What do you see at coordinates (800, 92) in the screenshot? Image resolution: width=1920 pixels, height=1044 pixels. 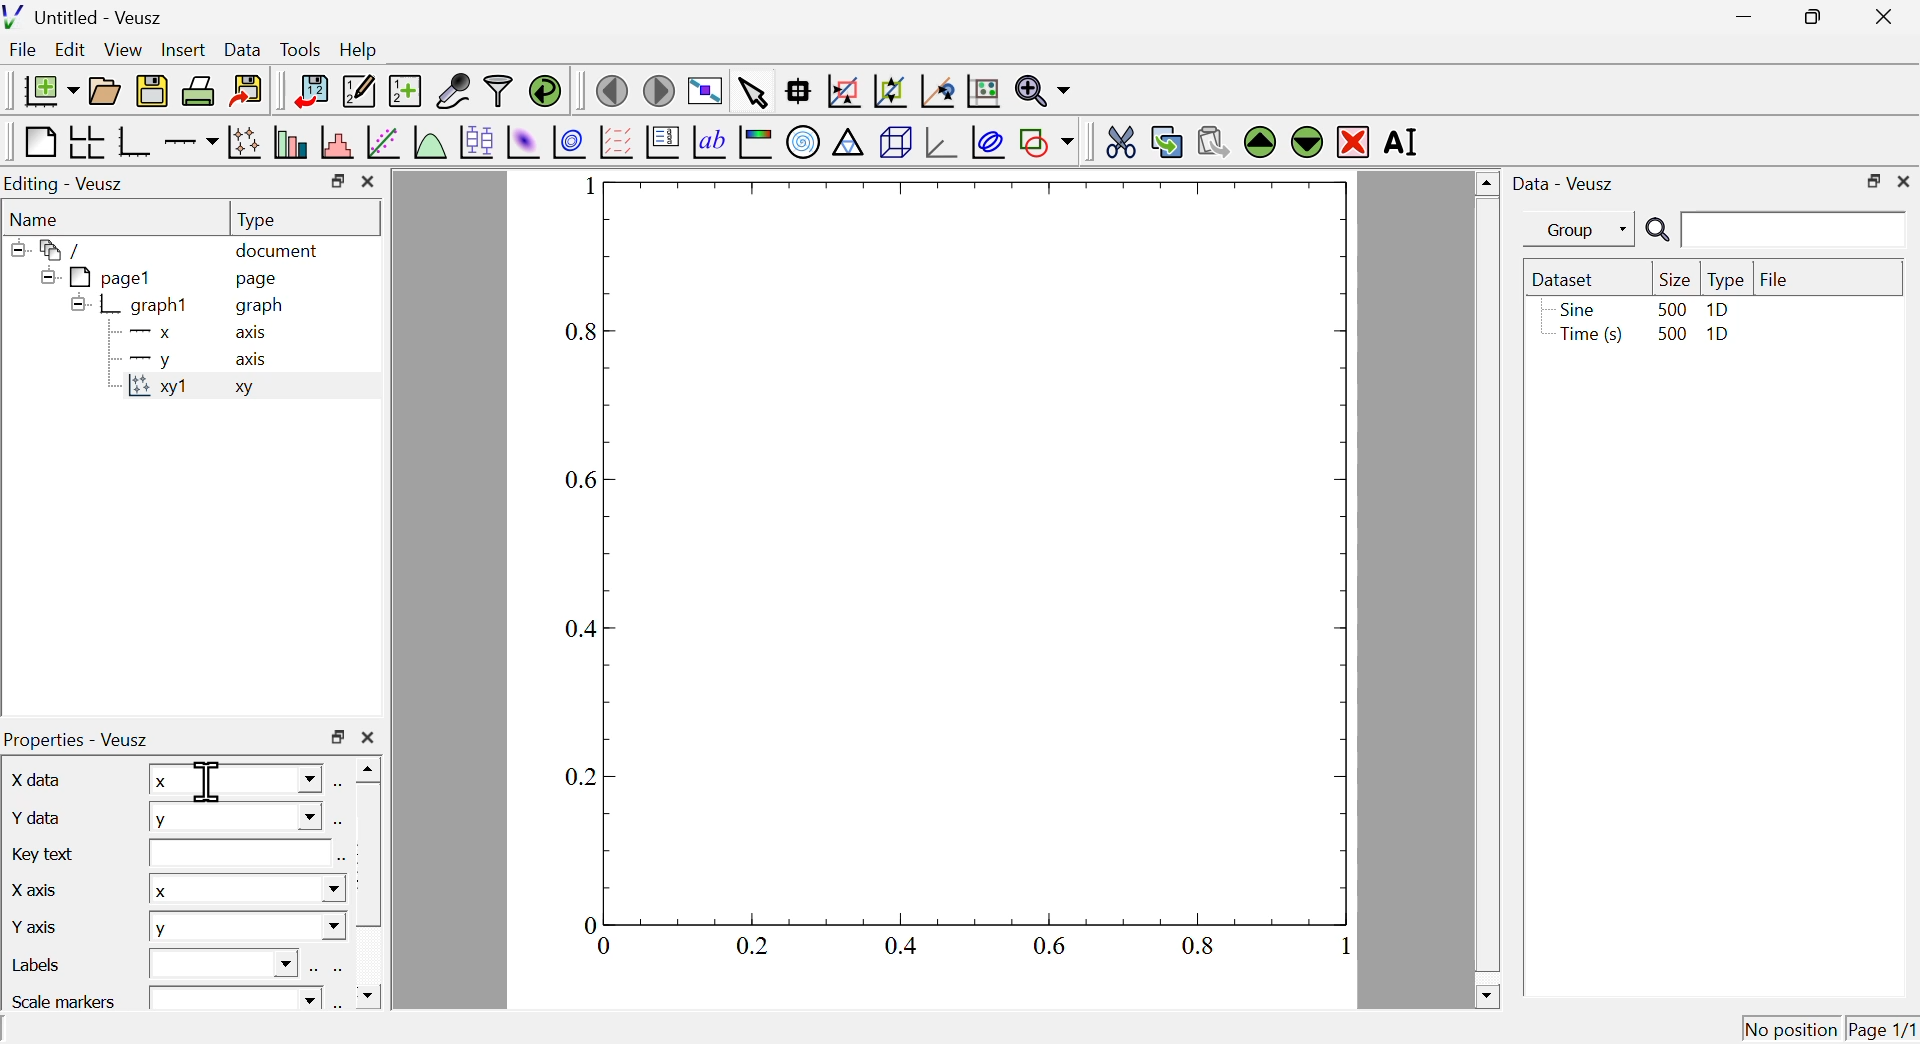 I see `read data points on the graph` at bounding box center [800, 92].